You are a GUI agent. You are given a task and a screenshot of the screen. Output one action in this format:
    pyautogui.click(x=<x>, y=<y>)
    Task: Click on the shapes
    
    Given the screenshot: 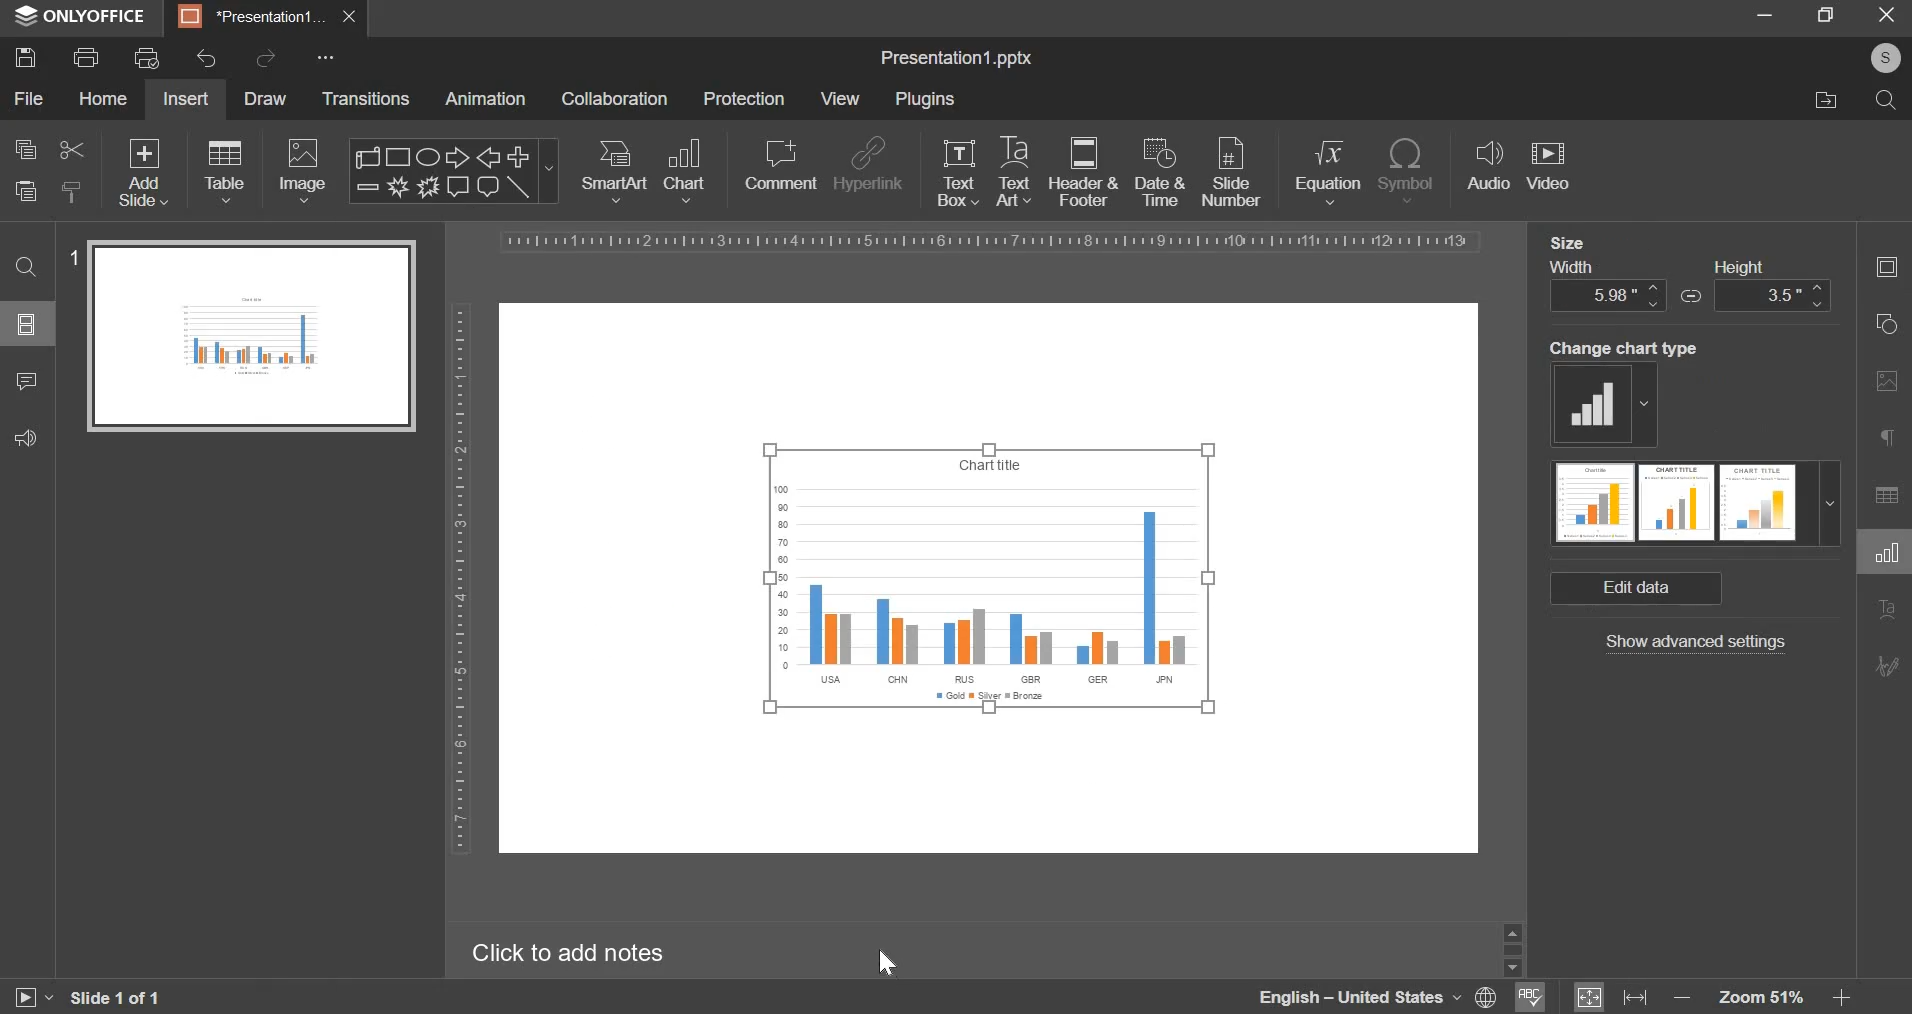 What is the action you would take?
    pyautogui.click(x=453, y=169)
    